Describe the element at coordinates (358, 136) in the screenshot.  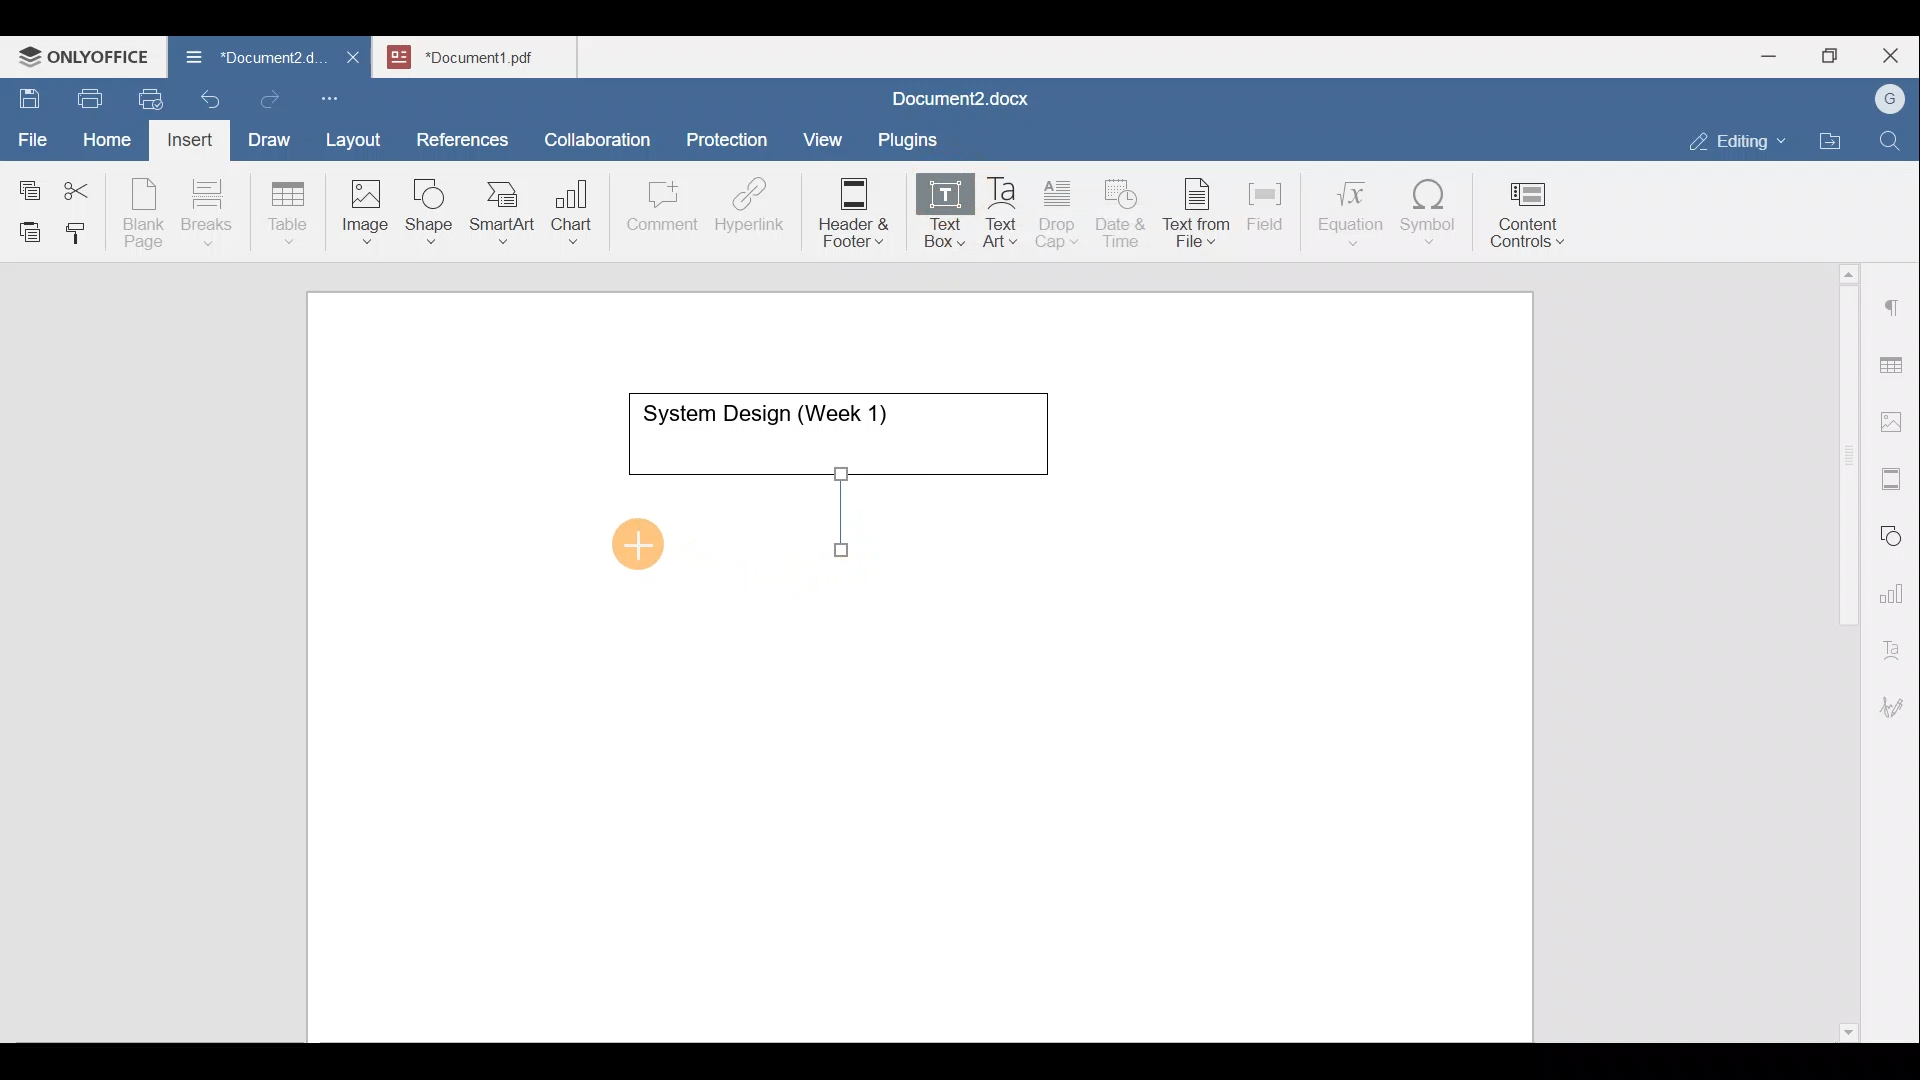
I see `Layout` at that location.